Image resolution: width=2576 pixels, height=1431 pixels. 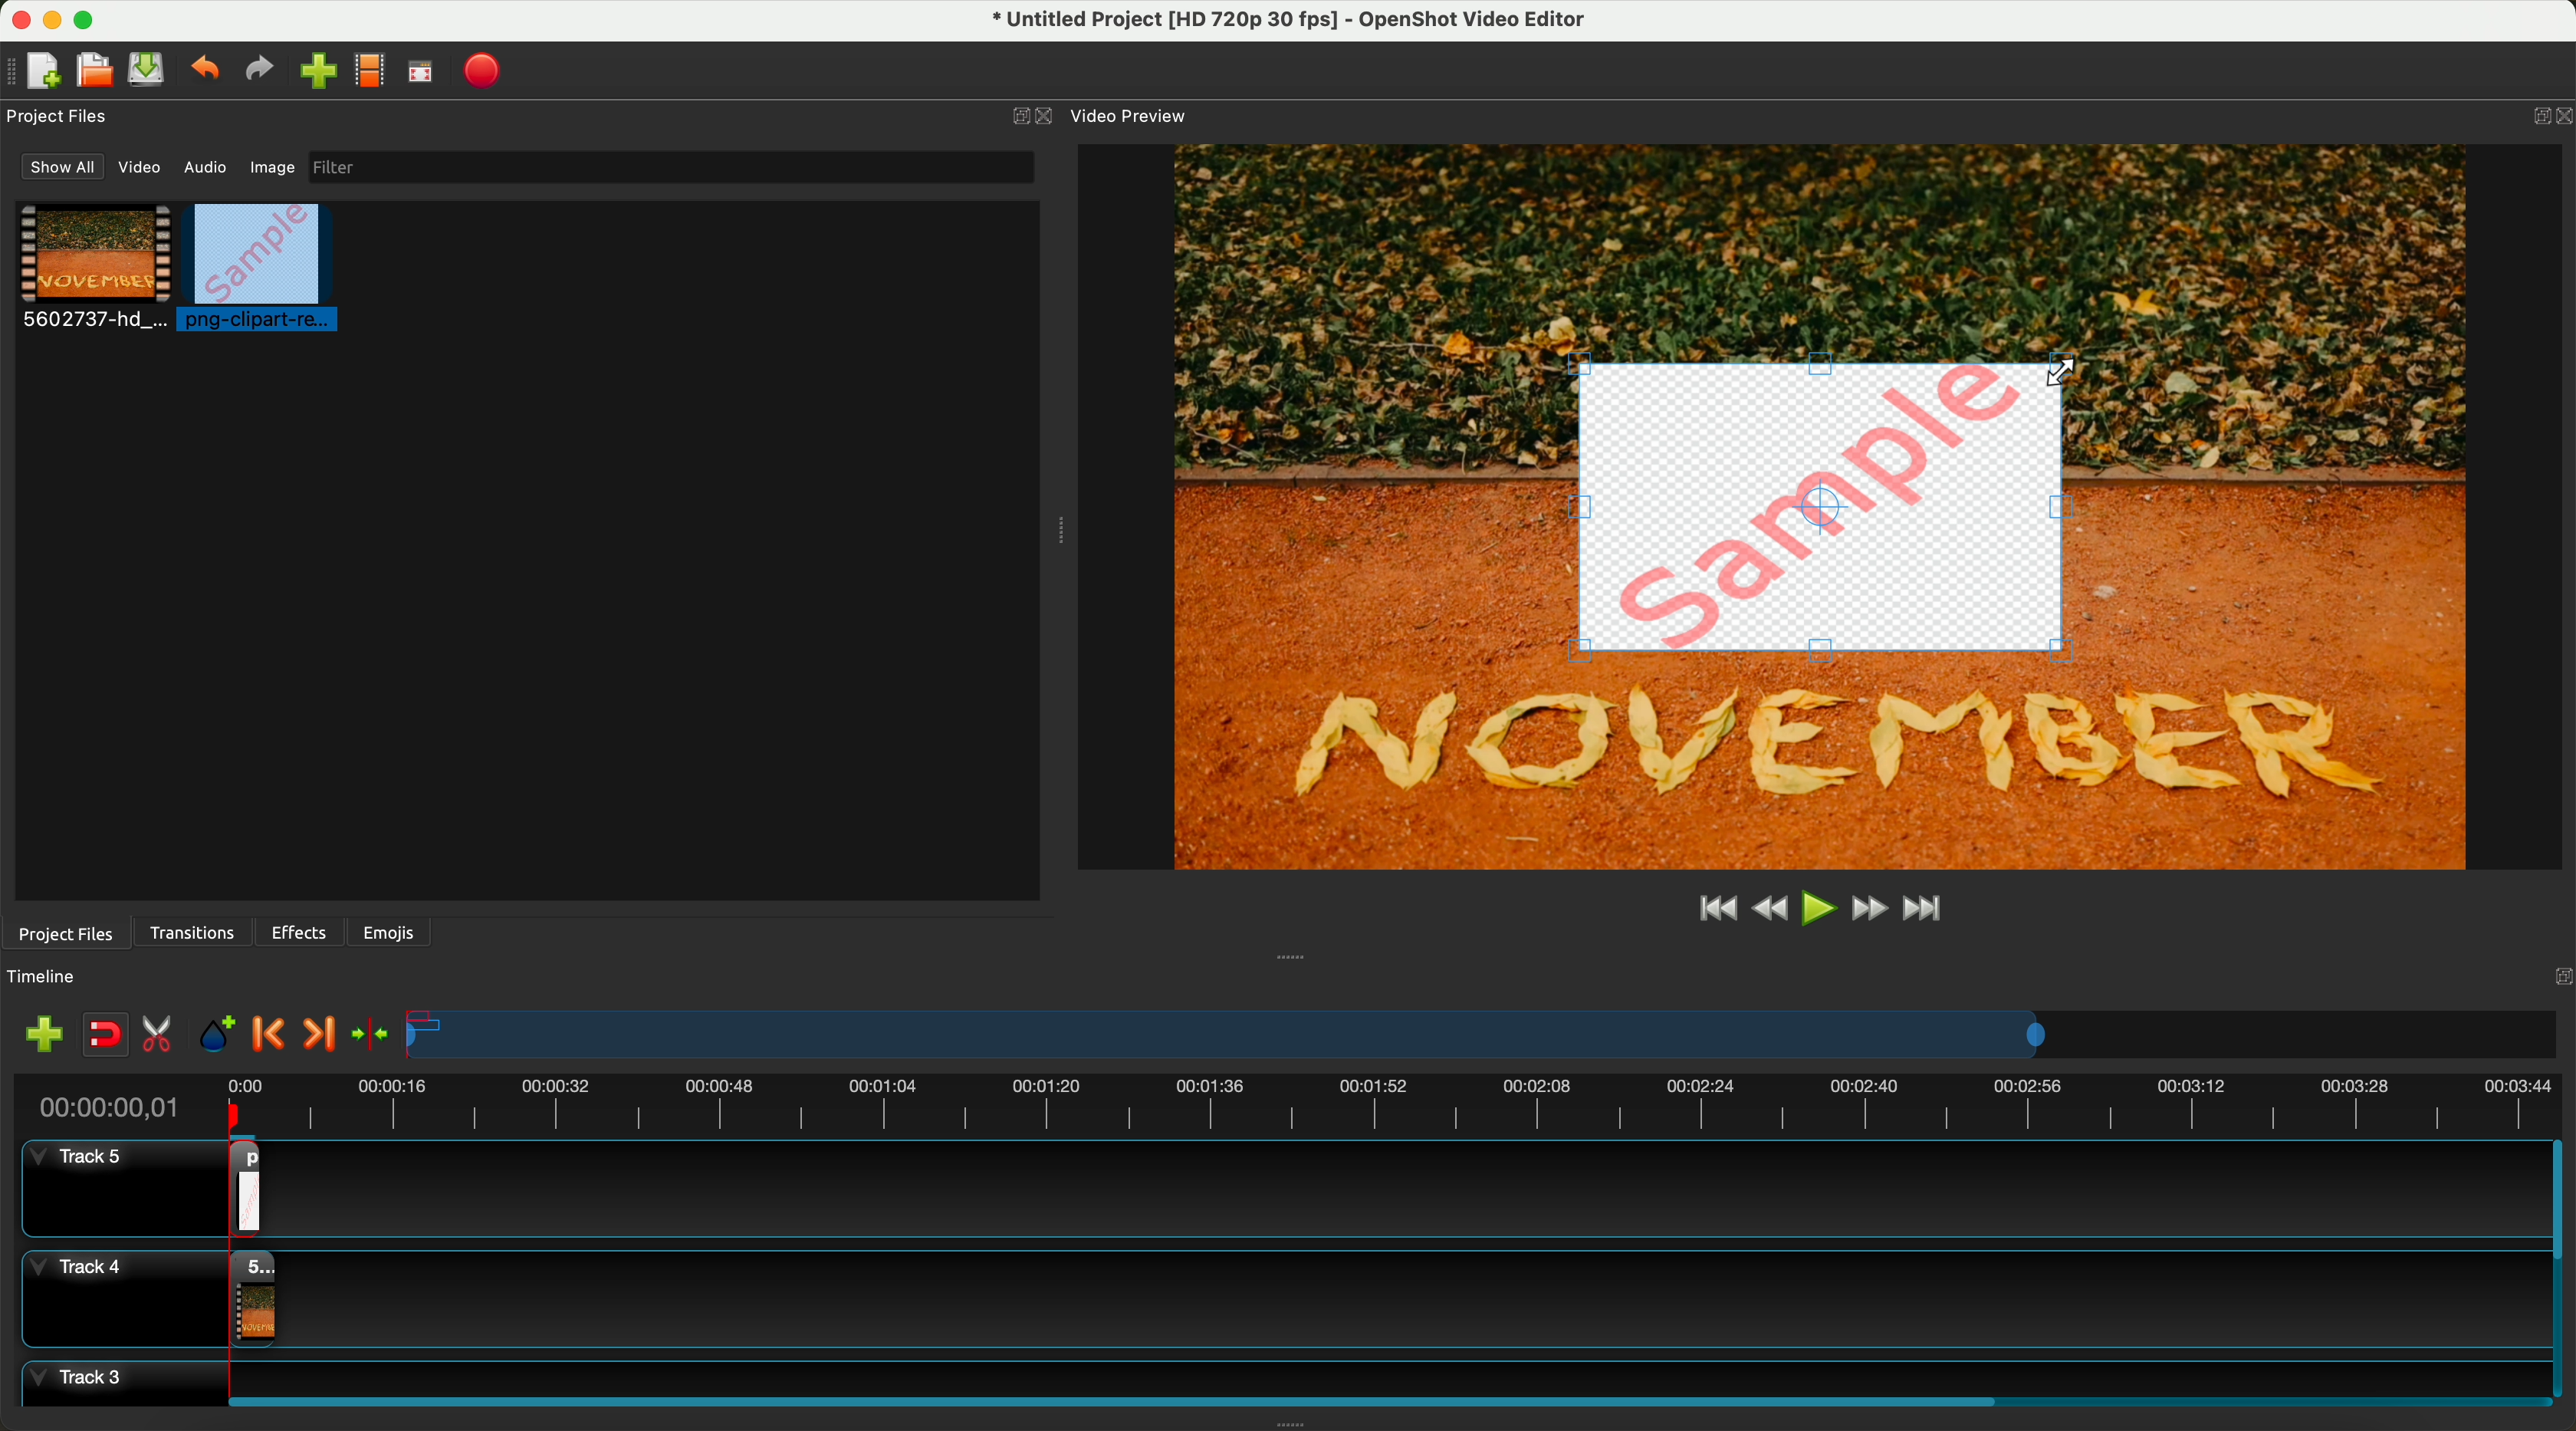 What do you see at coordinates (63, 932) in the screenshot?
I see `project files` at bounding box center [63, 932].